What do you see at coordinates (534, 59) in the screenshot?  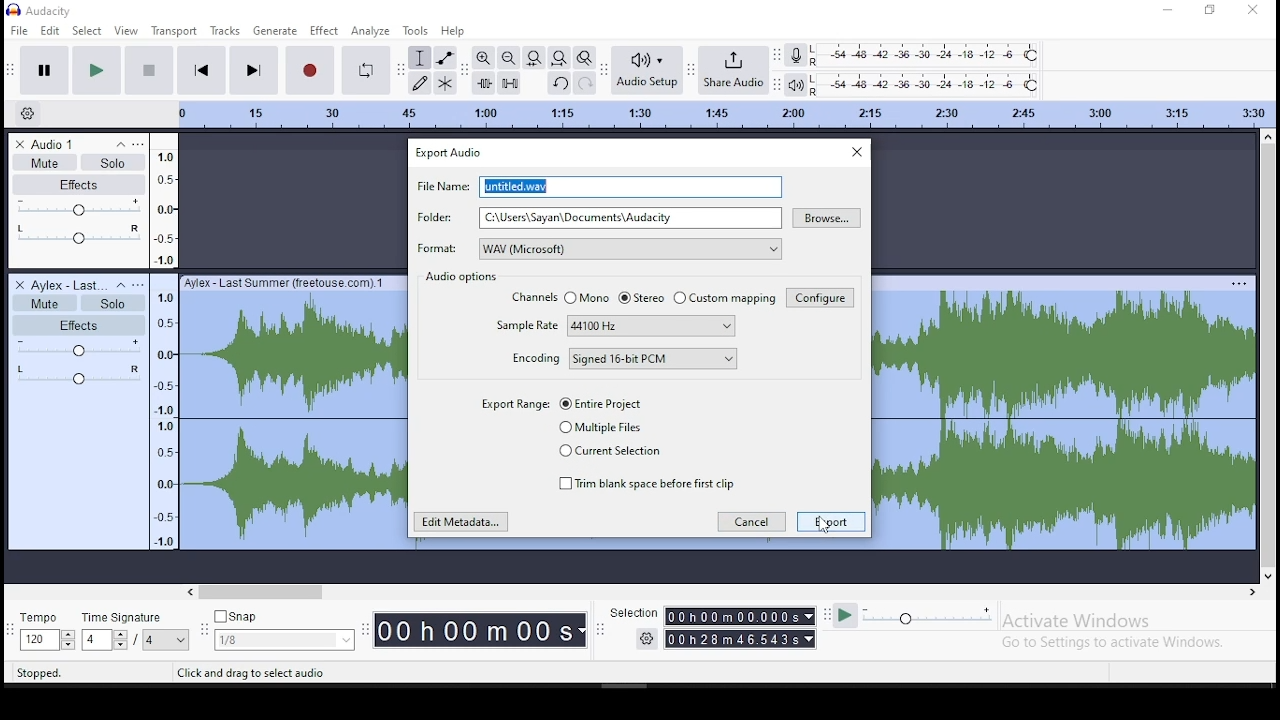 I see `fit selection to width` at bounding box center [534, 59].